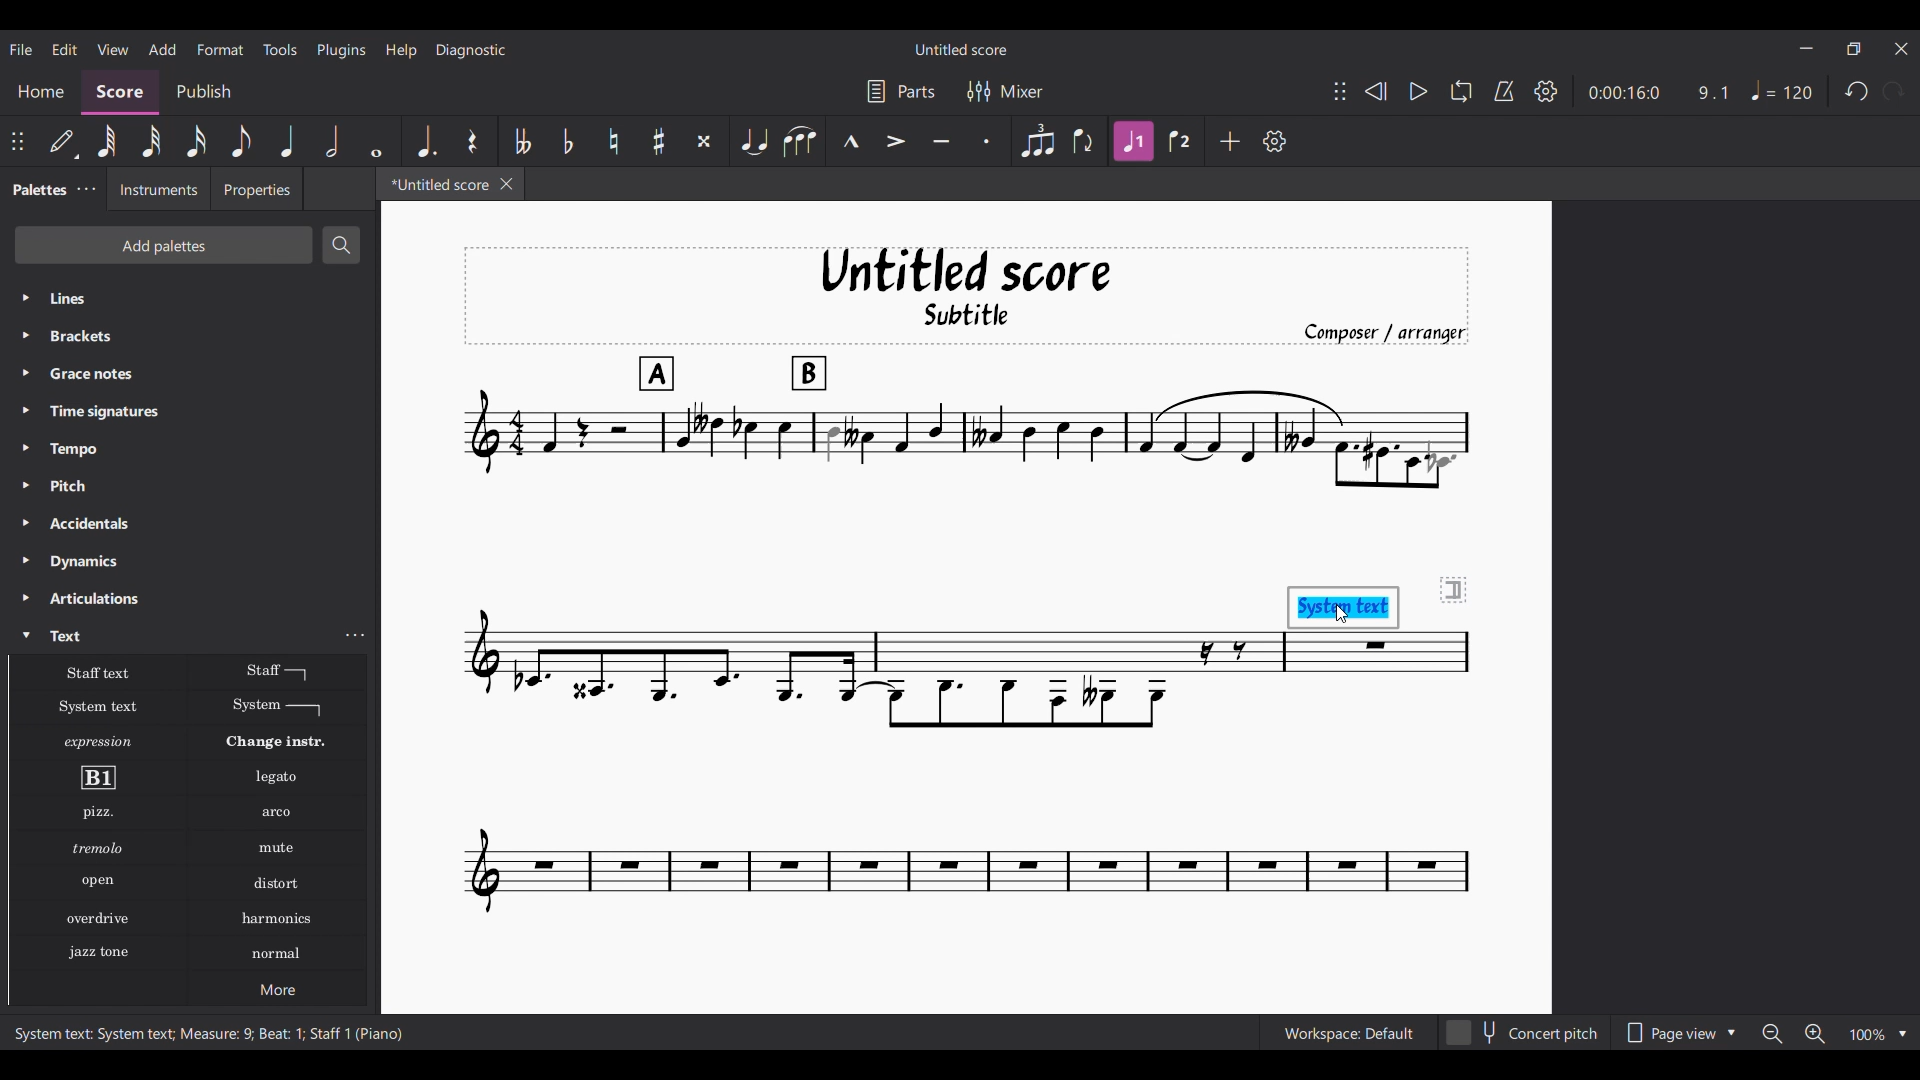 The height and width of the screenshot is (1080, 1920). I want to click on *Untitled score, current tab, so click(436, 183).